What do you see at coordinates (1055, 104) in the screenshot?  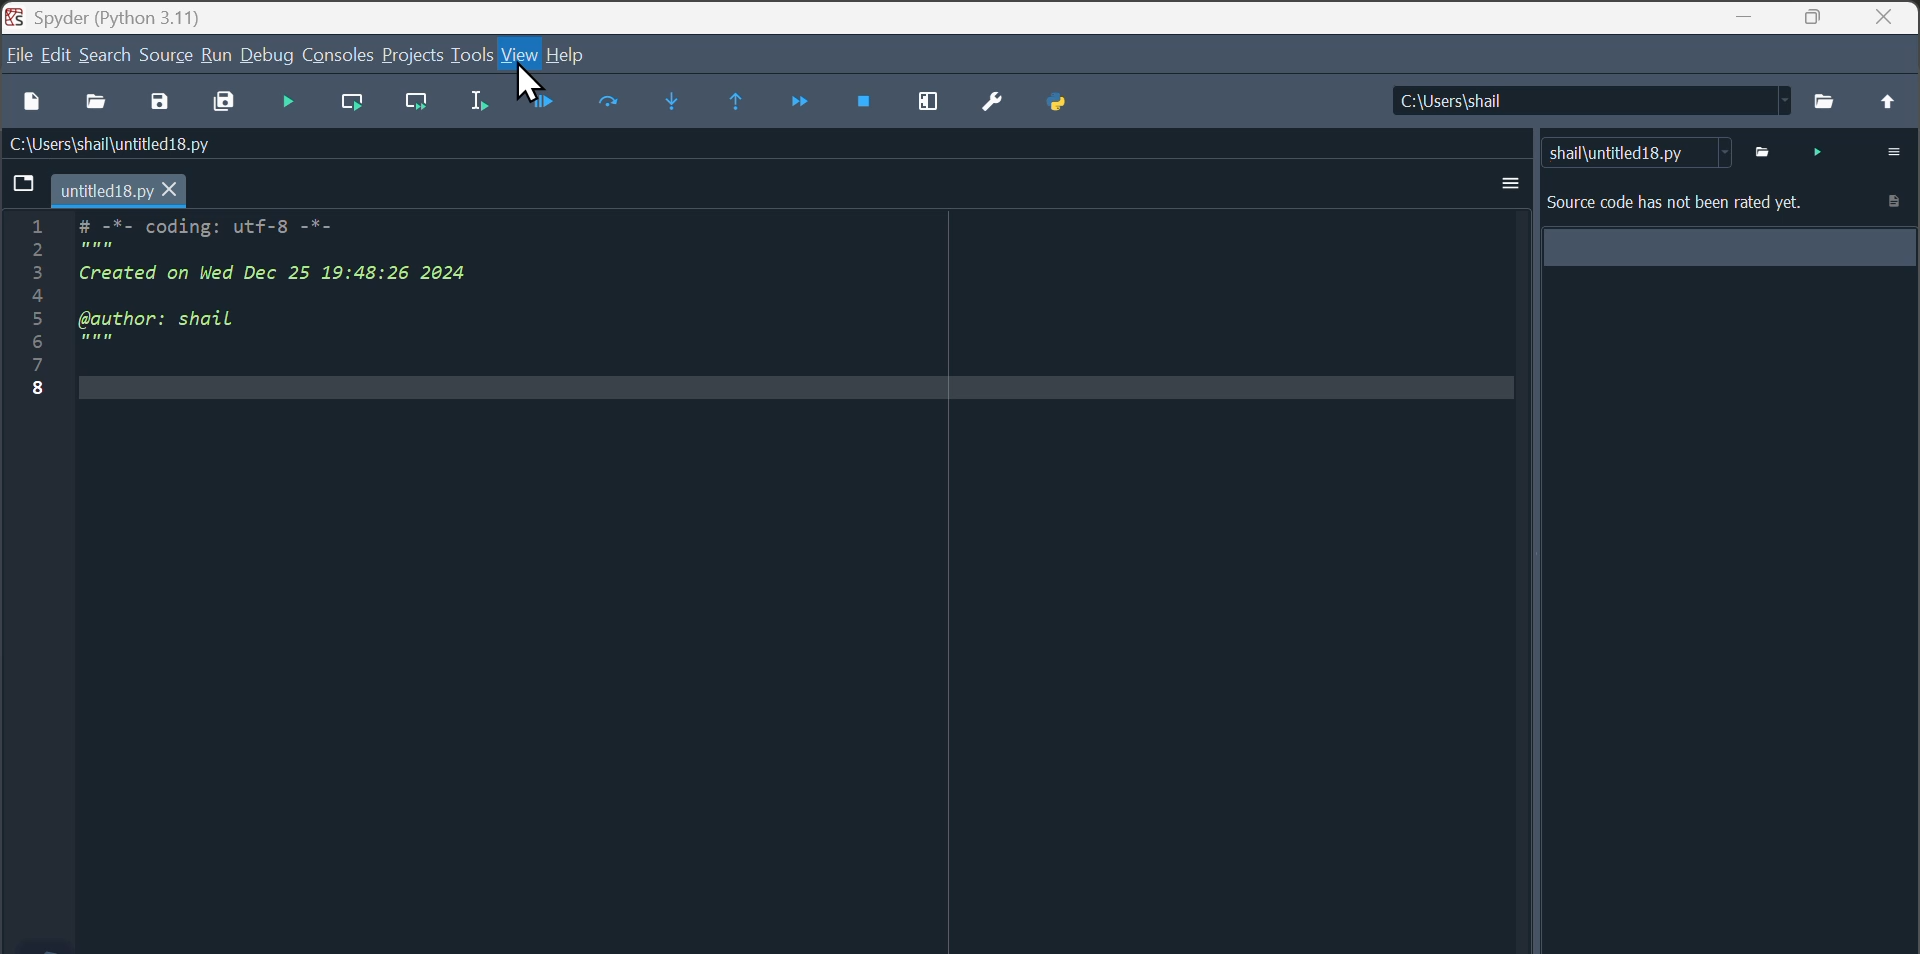 I see `Python path manager` at bounding box center [1055, 104].